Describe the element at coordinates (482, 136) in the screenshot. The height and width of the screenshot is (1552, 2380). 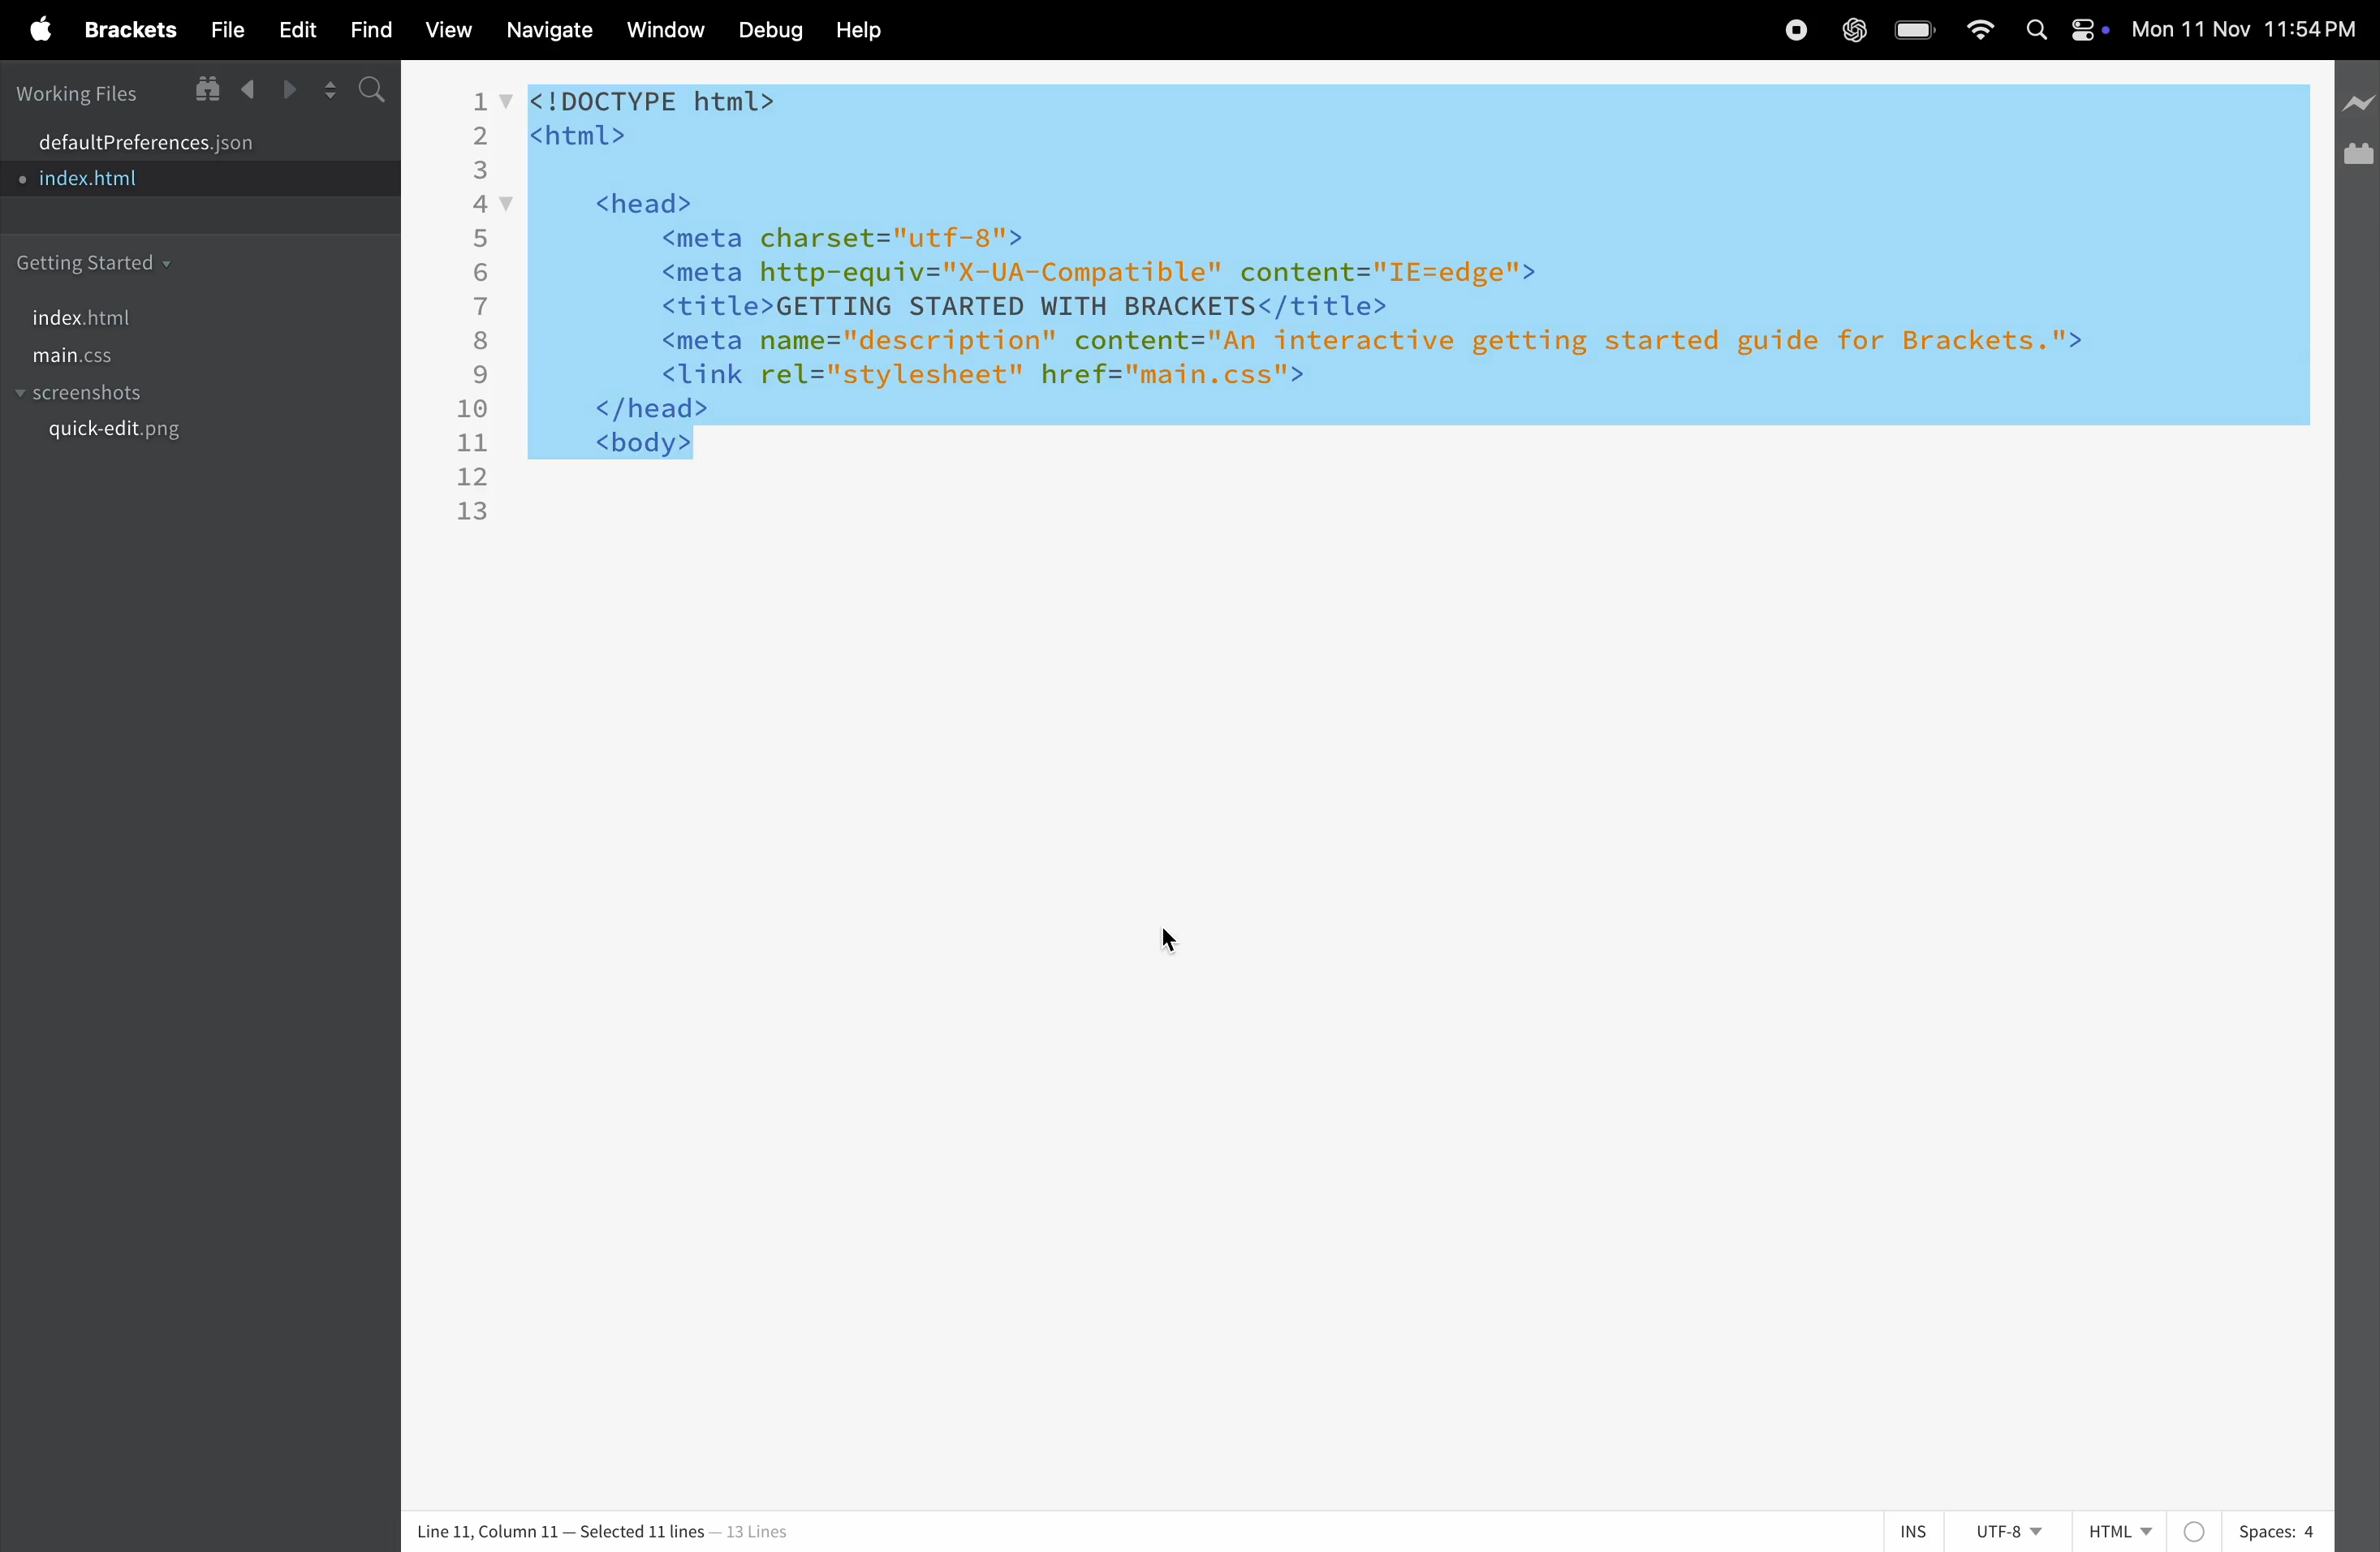
I see `2` at that location.